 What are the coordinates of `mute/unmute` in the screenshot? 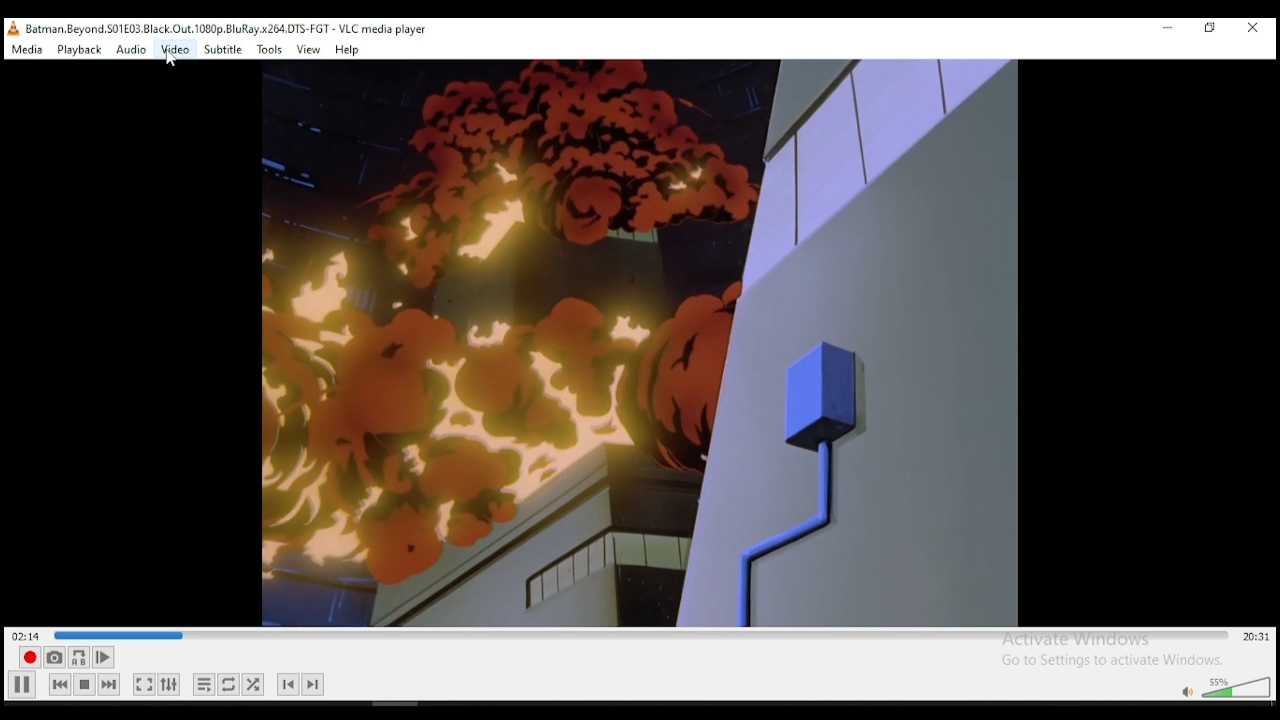 It's located at (1184, 690).